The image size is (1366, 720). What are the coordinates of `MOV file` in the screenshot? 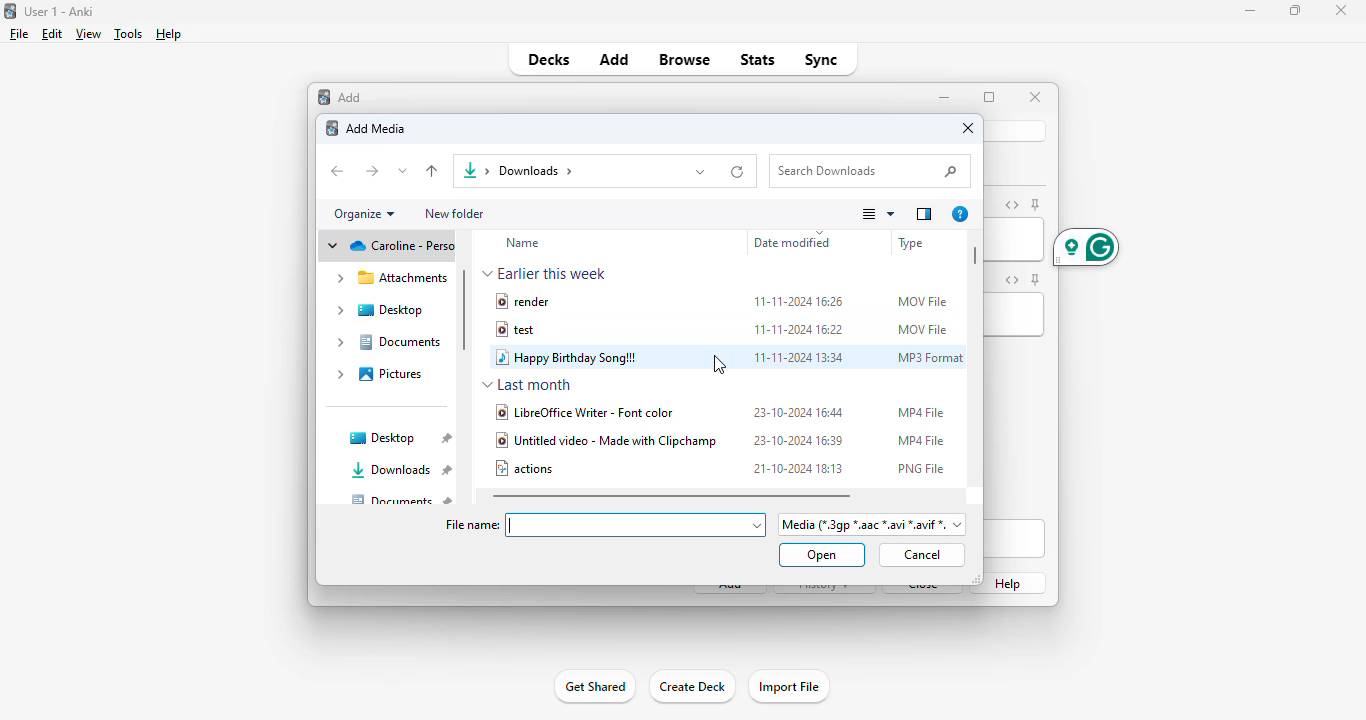 It's located at (922, 330).